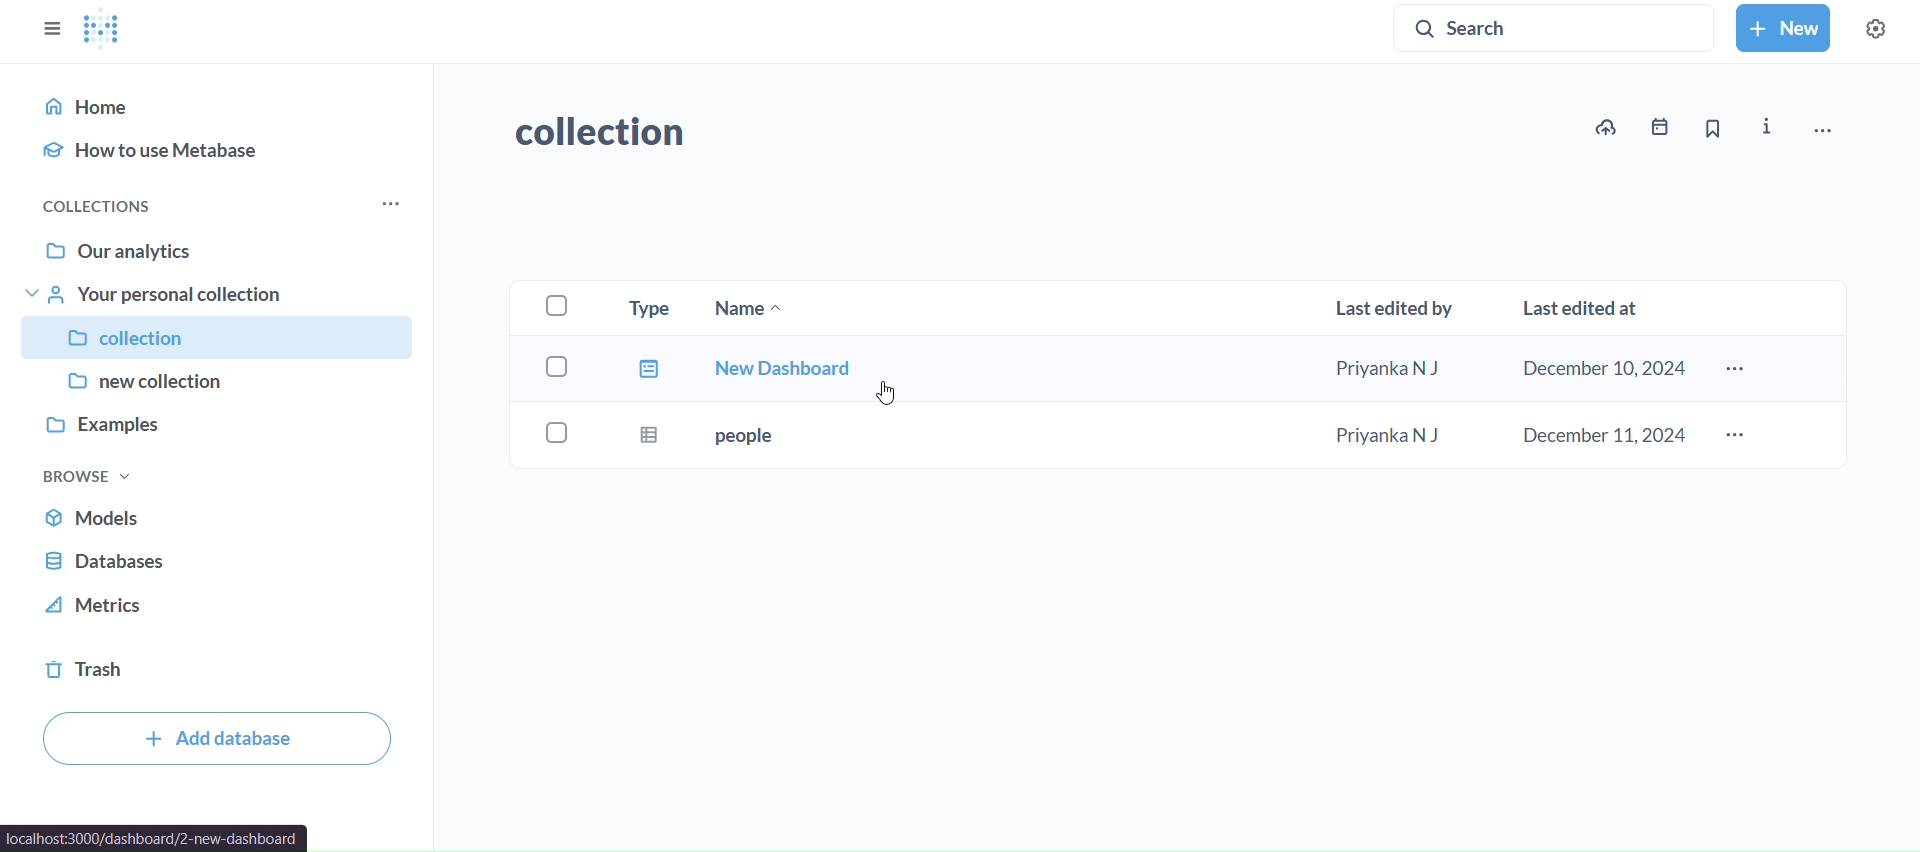 Image resolution: width=1920 pixels, height=852 pixels. I want to click on your personal collection, so click(223, 296).